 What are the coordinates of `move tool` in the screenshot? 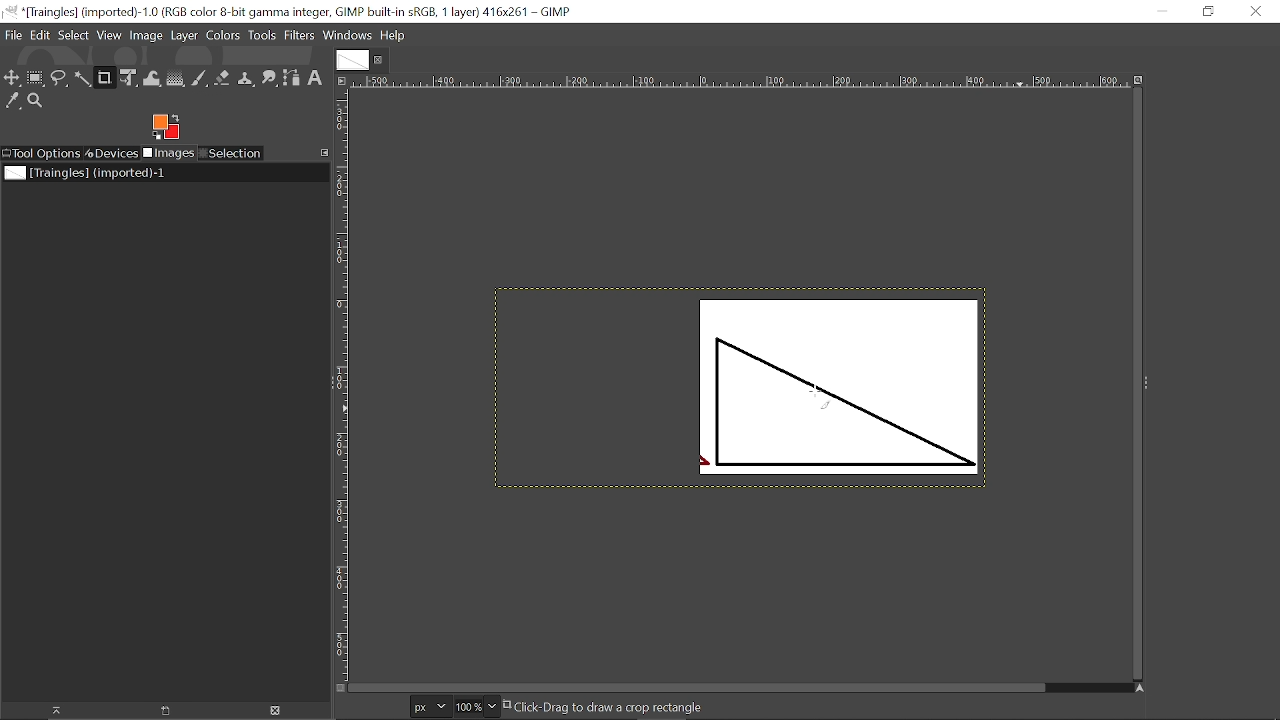 It's located at (13, 78).